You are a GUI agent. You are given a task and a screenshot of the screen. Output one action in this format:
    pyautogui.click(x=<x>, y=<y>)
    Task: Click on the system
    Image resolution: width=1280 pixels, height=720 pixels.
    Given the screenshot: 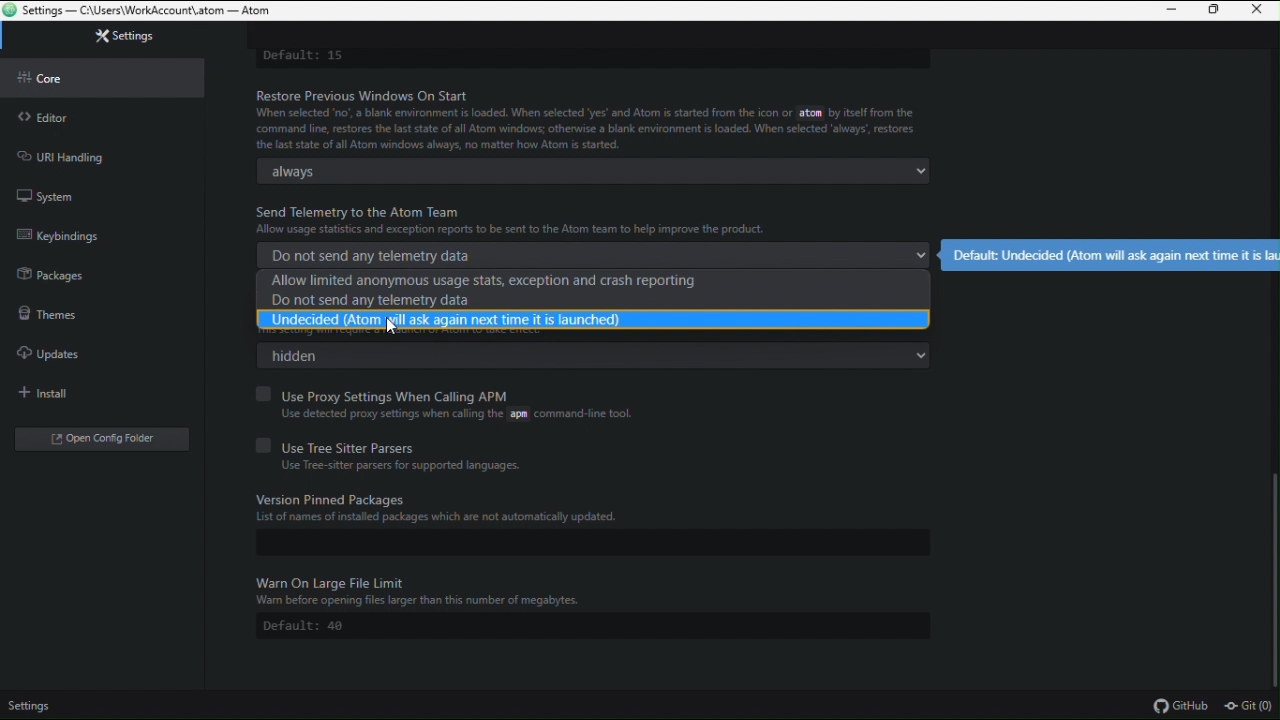 What is the action you would take?
    pyautogui.click(x=110, y=196)
    